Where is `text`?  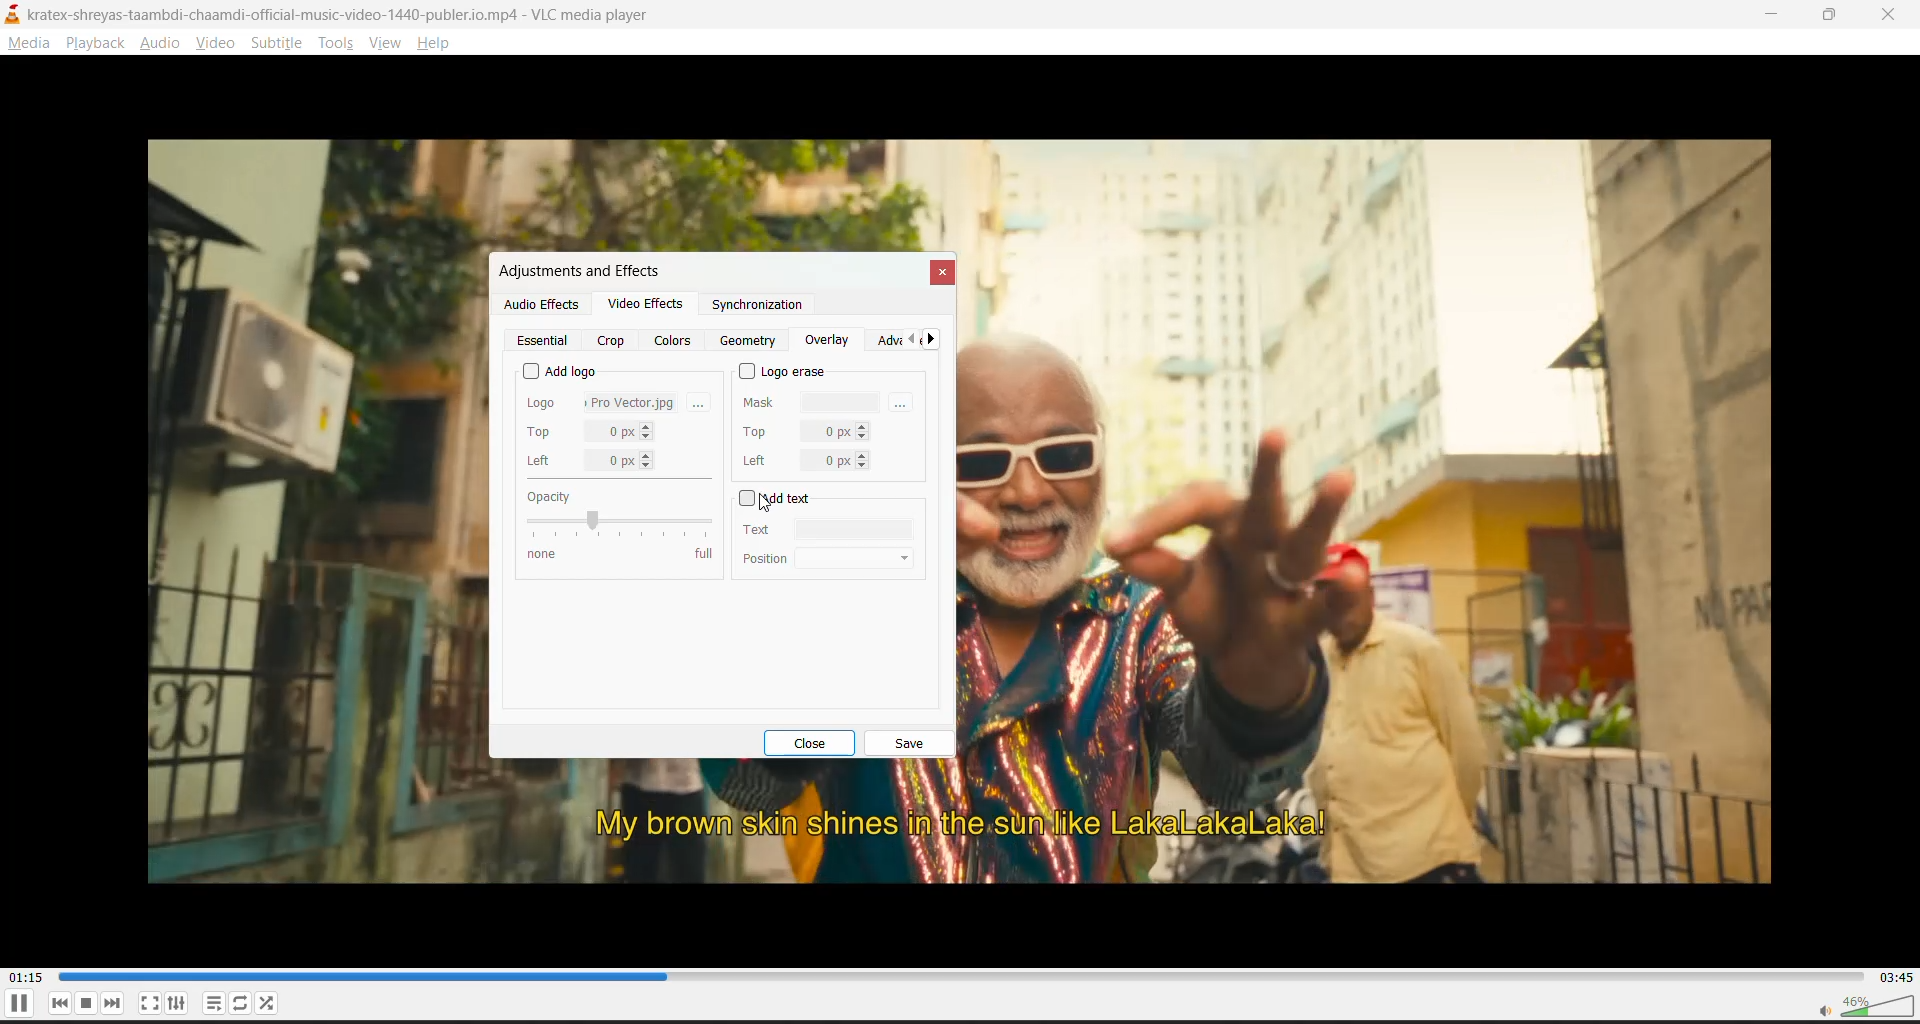
text is located at coordinates (818, 529).